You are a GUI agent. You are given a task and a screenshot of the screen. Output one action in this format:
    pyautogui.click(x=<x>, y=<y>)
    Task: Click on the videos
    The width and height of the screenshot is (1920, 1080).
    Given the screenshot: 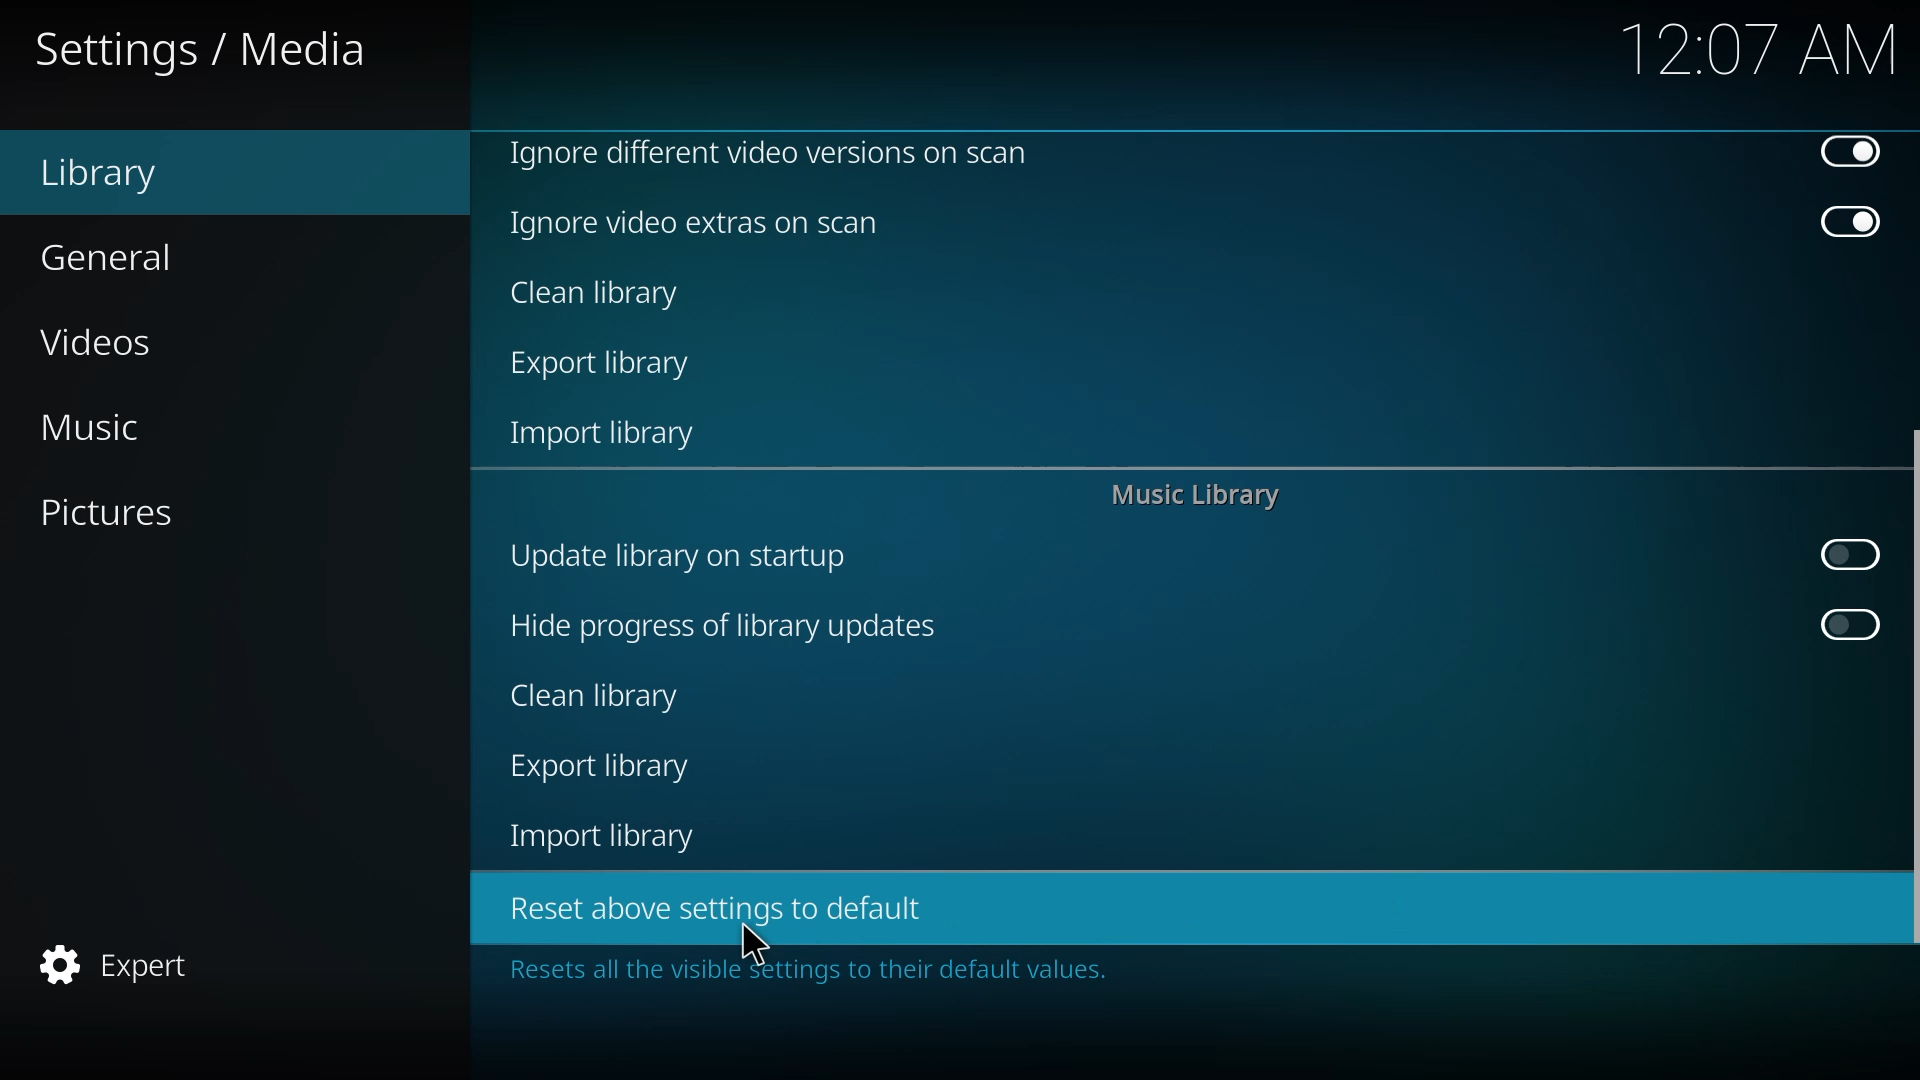 What is the action you would take?
    pyautogui.click(x=100, y=346)
    